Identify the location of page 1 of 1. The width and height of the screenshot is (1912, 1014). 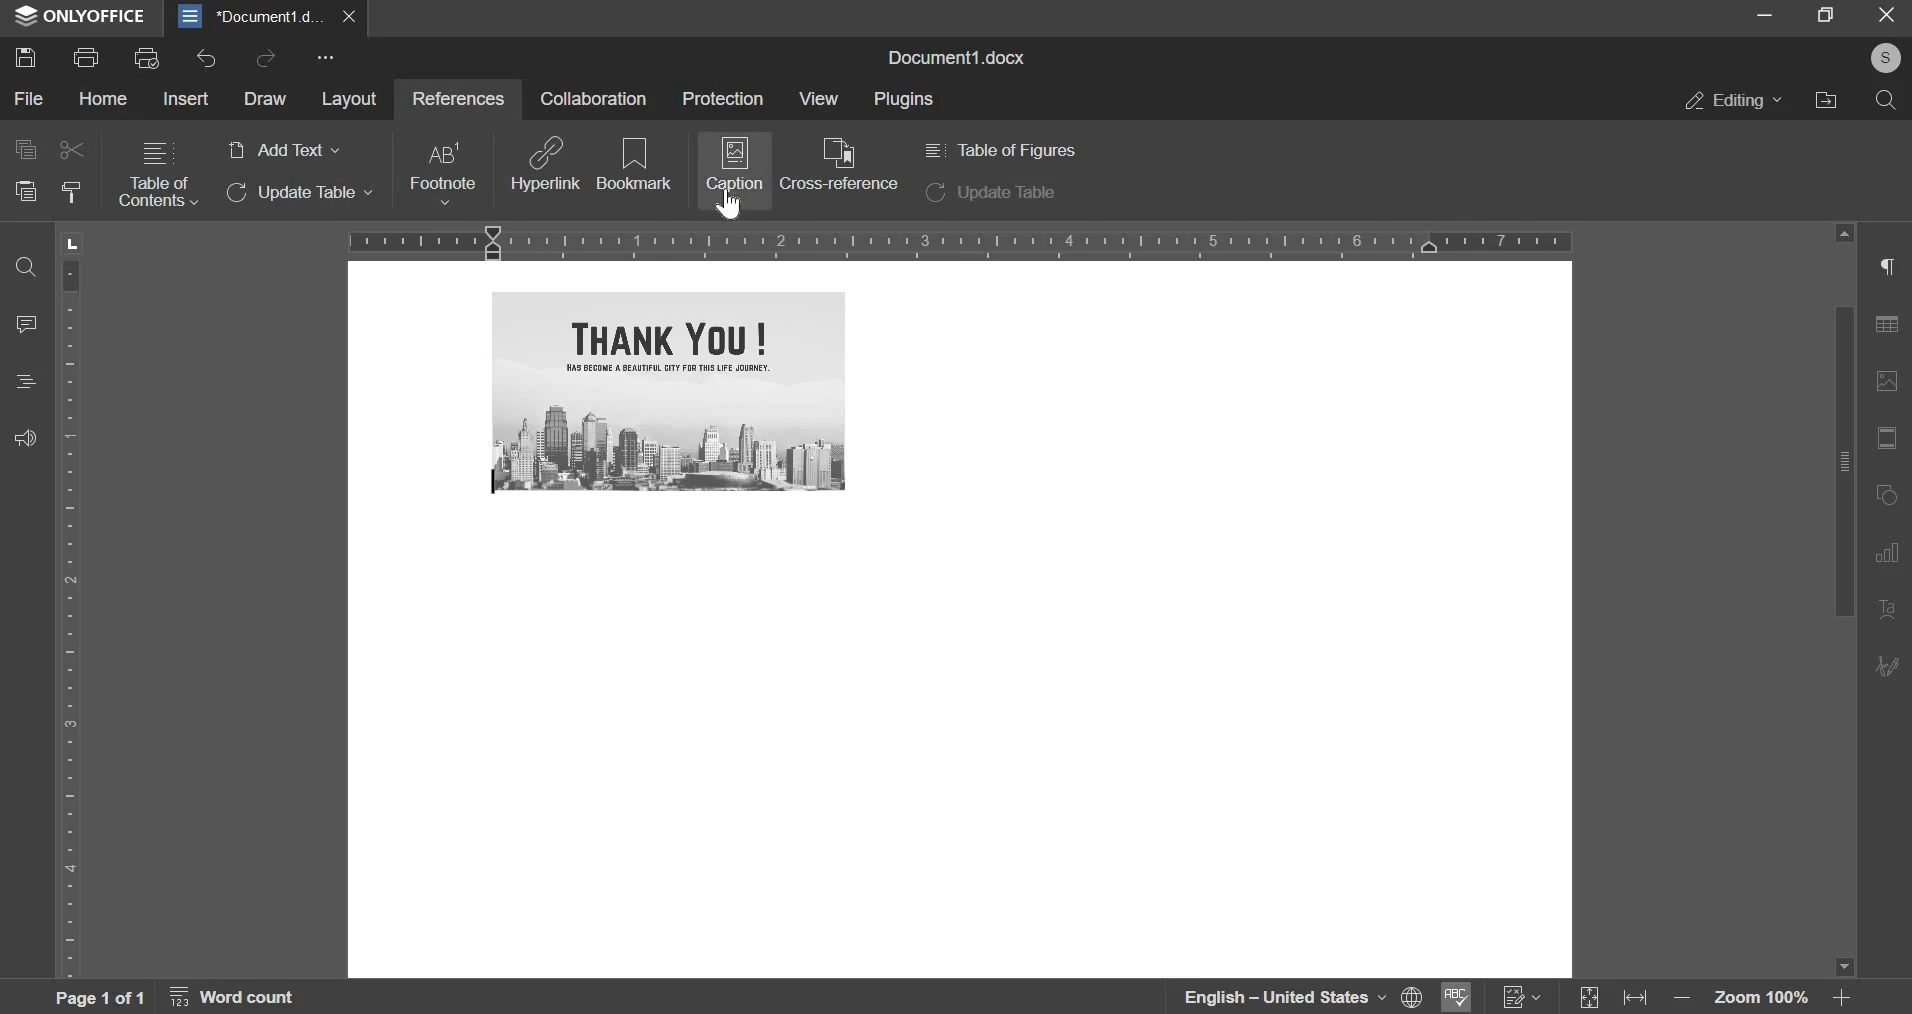
(96, 997).